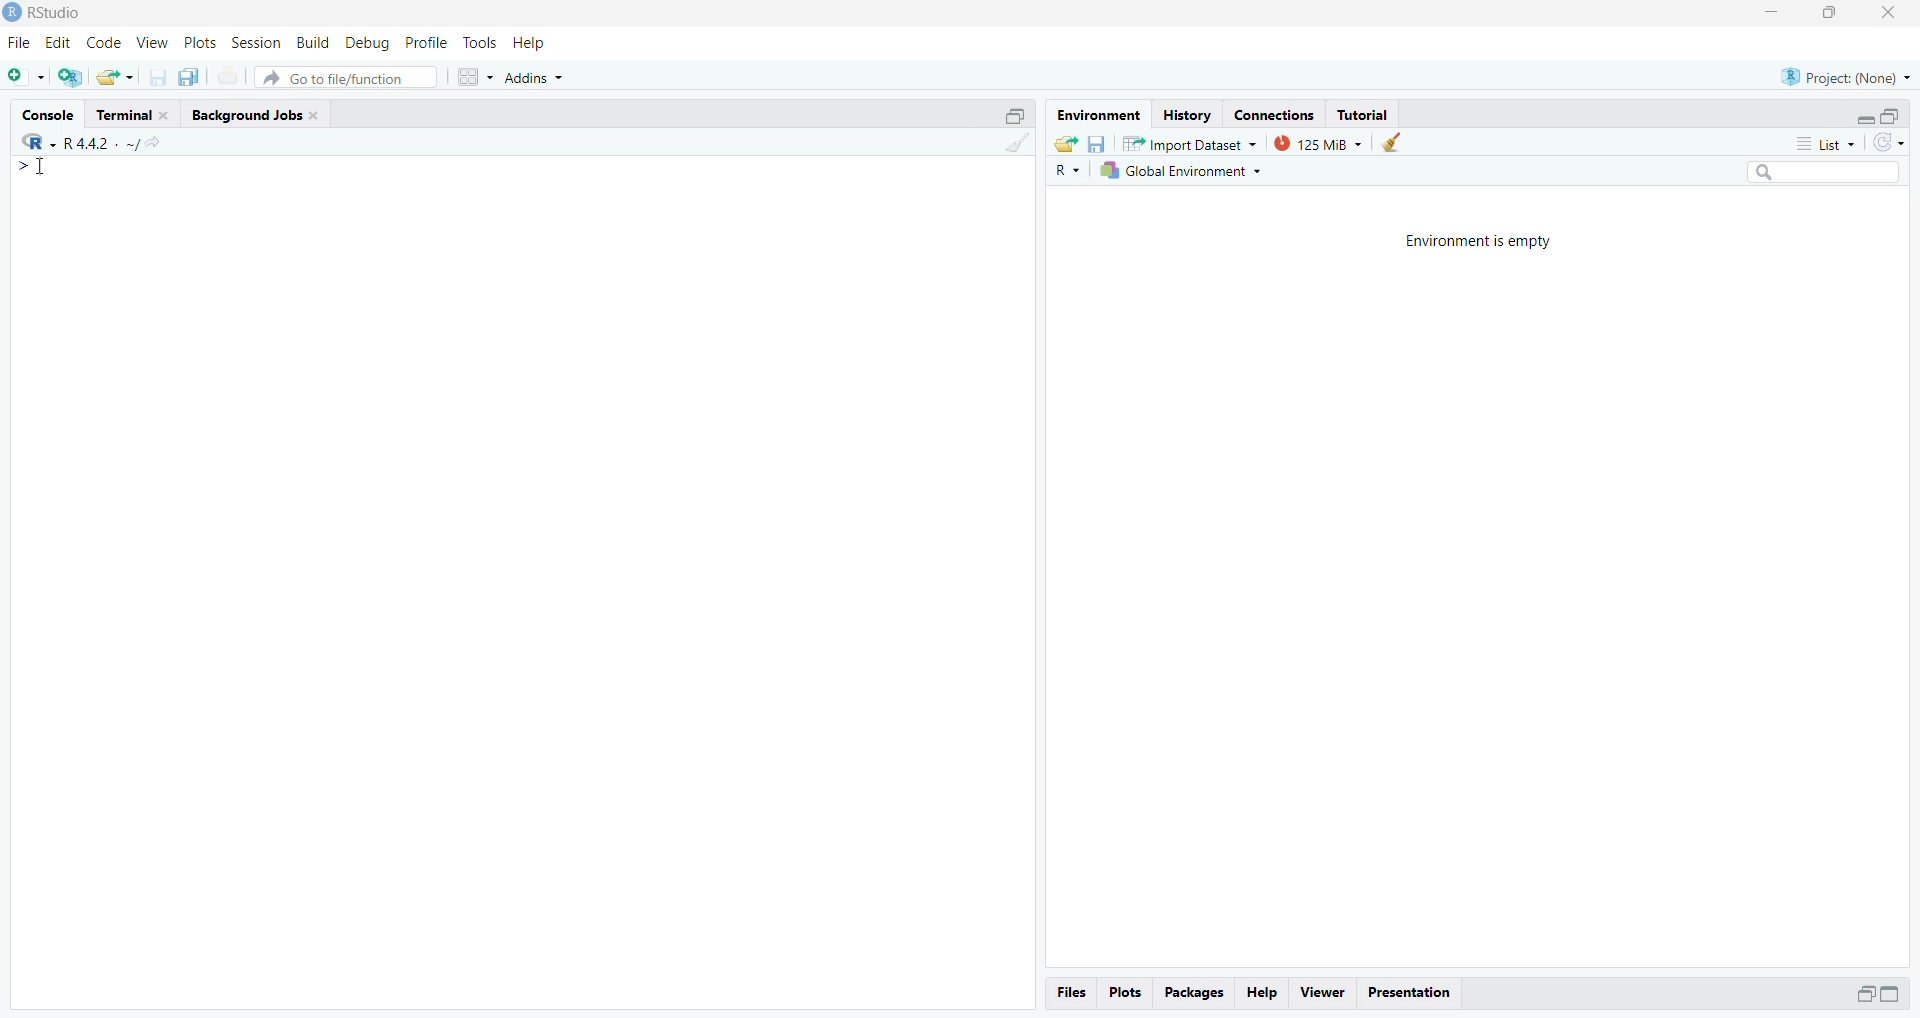 This screenshot has width=1920, height=1018. What do you see at coordinates (1773, 11) in the screenshot?
I see `minimize` at bounding box center [1773, 11].